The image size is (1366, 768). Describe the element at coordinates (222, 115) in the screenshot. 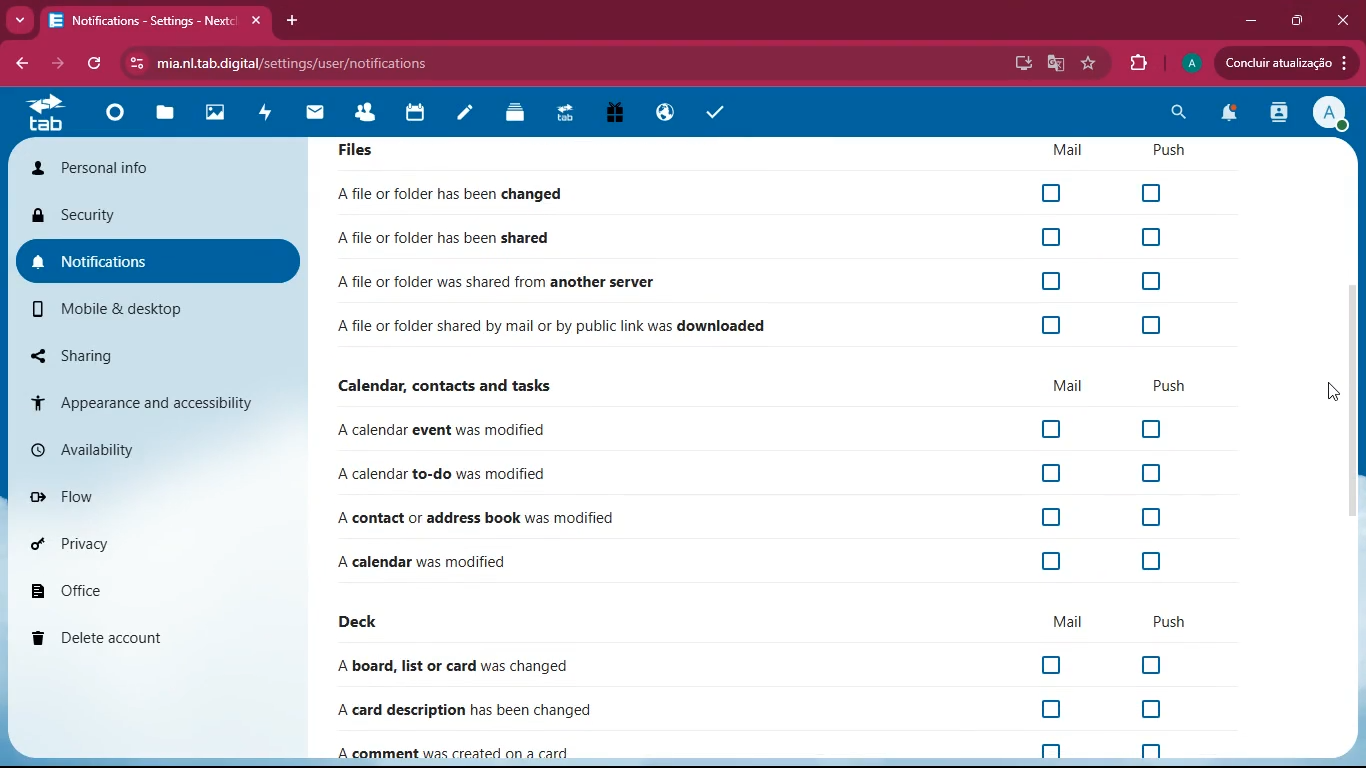

I see `images` at that location.